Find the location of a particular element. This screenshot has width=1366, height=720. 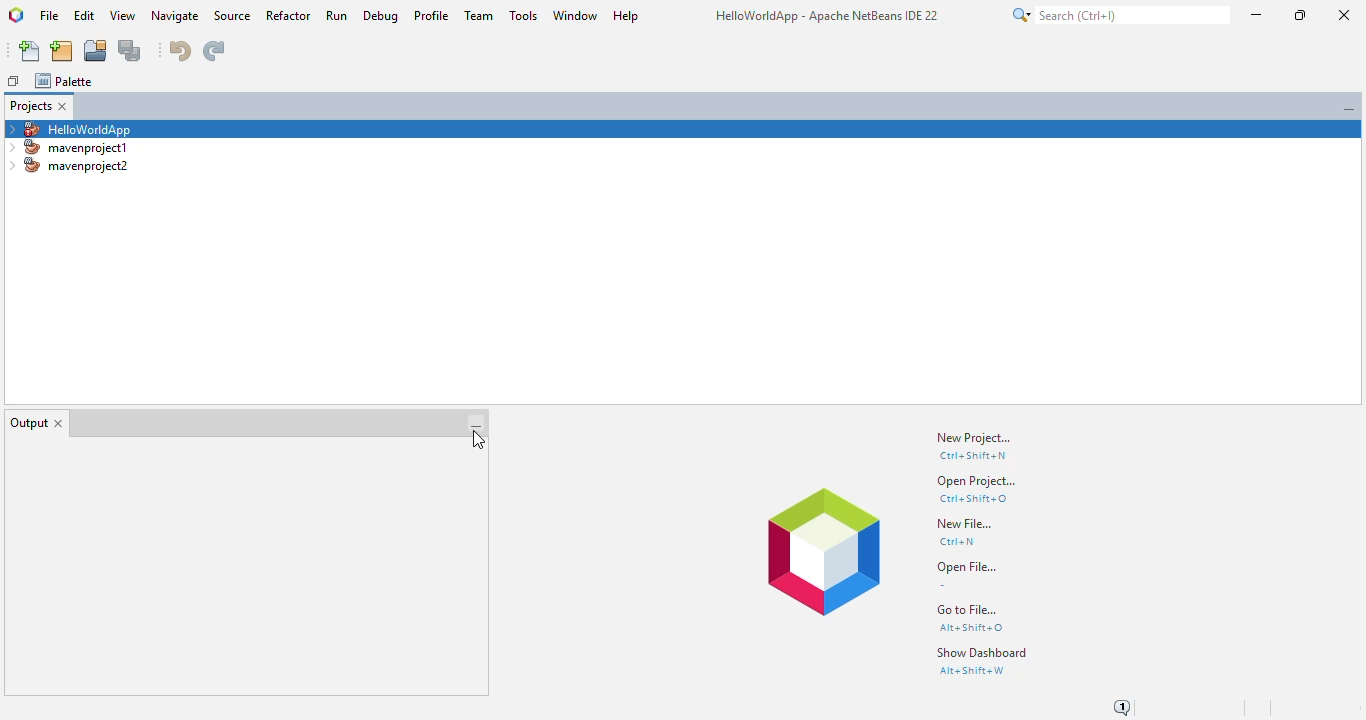

close window is located at coordinates (60, 423).